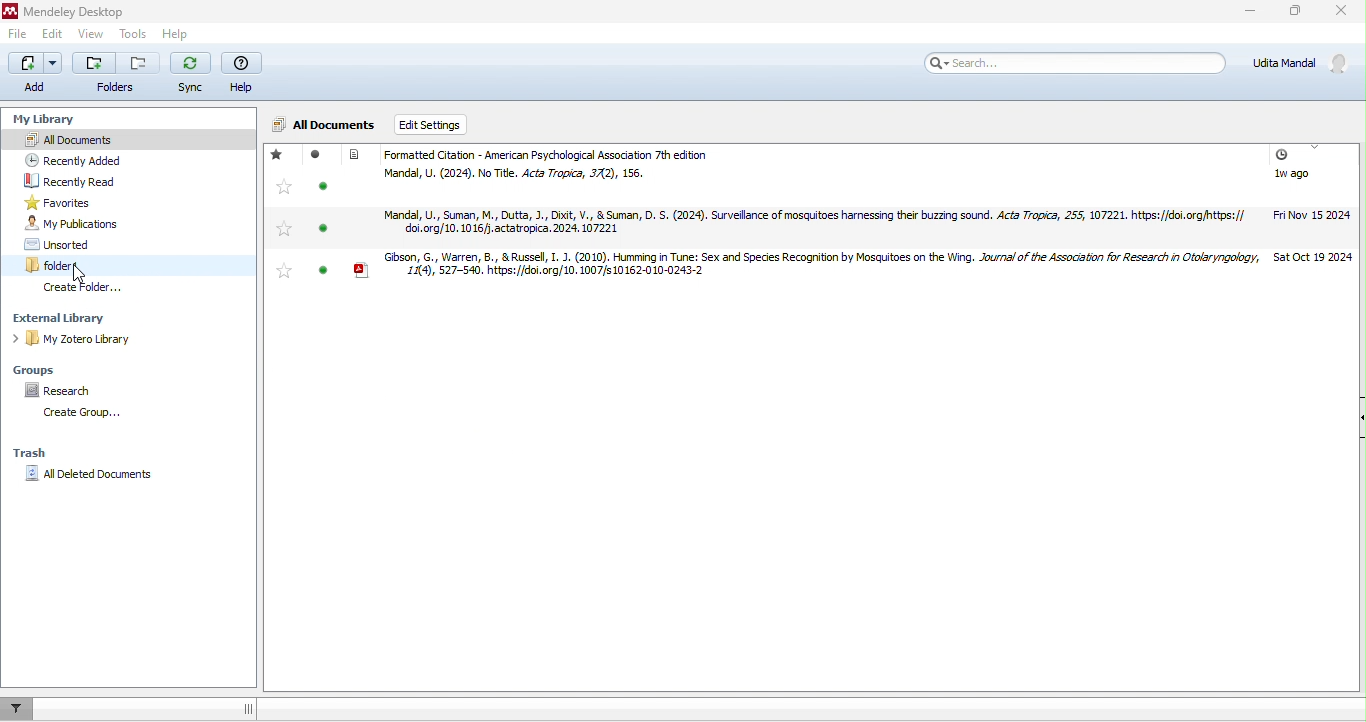 The width and height of the screenshot is (1366, 722). Describe the element at coordinates (278, 153) in the screenshot. I see `favorite` at that location.